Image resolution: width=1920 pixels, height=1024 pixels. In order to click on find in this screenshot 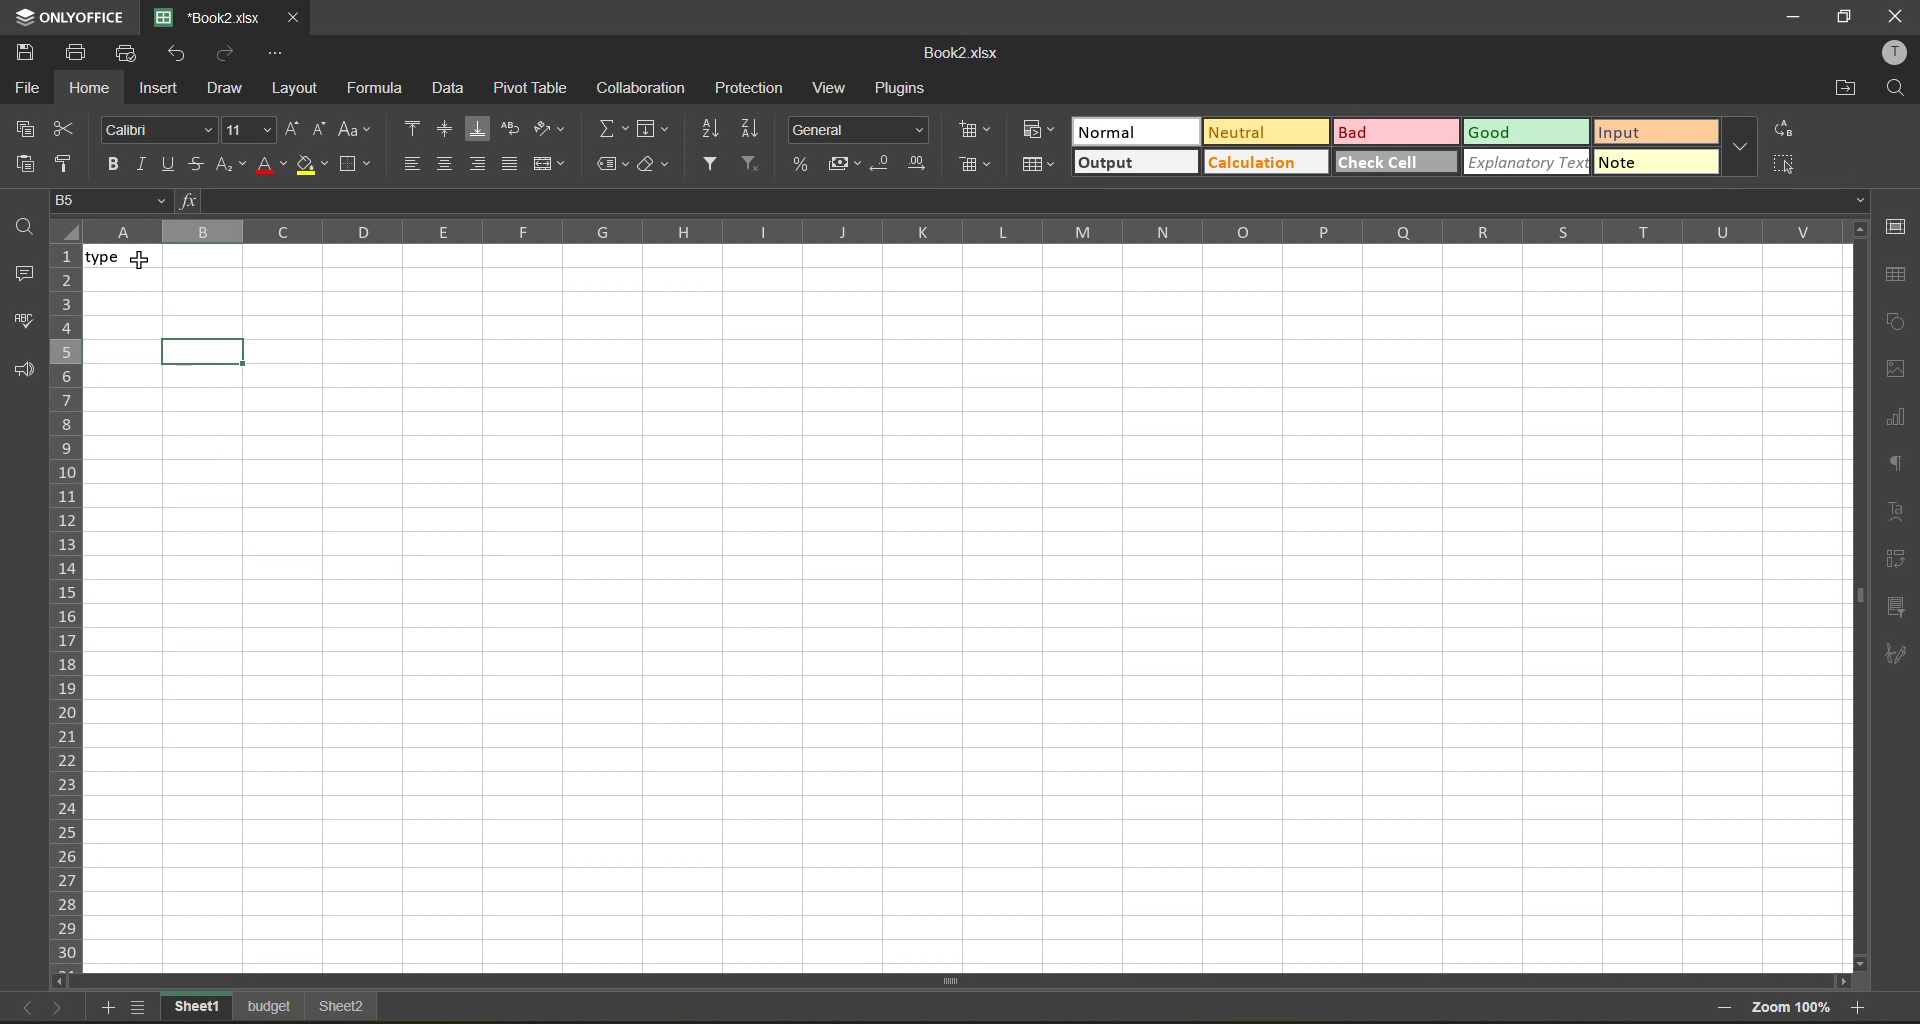, I will do `click(30, 225)`.